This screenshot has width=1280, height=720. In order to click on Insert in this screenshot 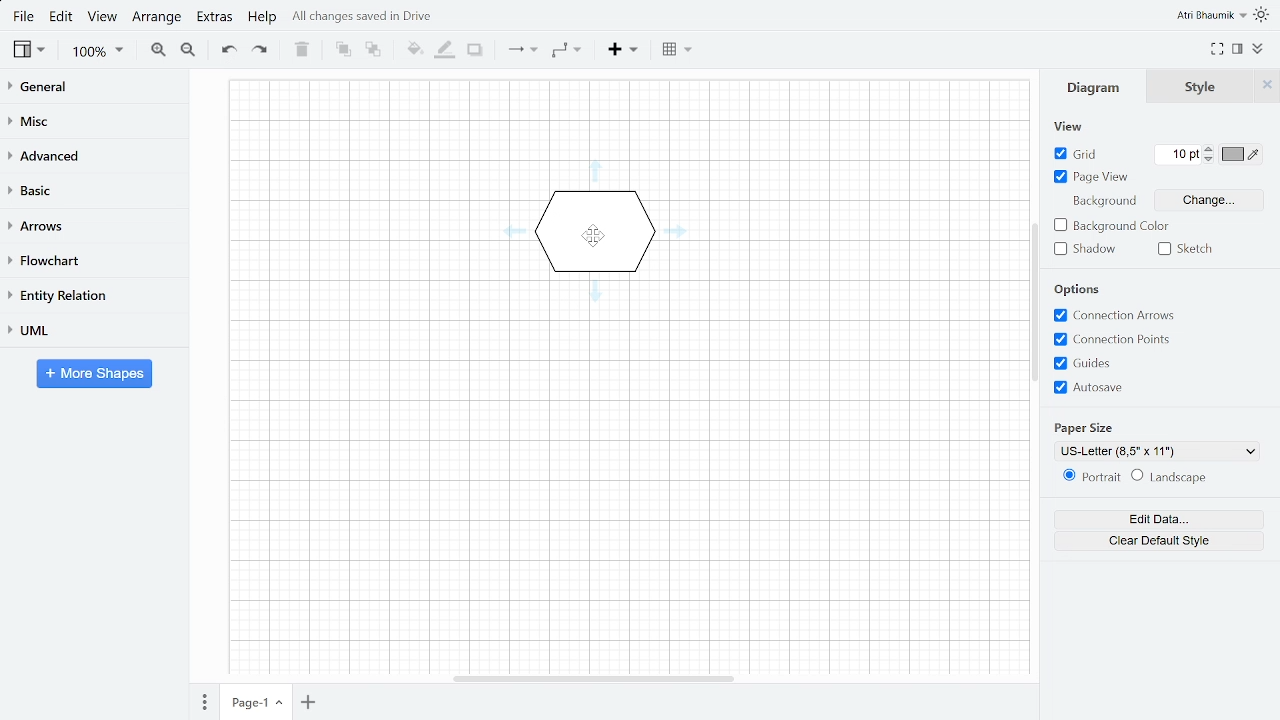, I will do `click(622, 51)`.